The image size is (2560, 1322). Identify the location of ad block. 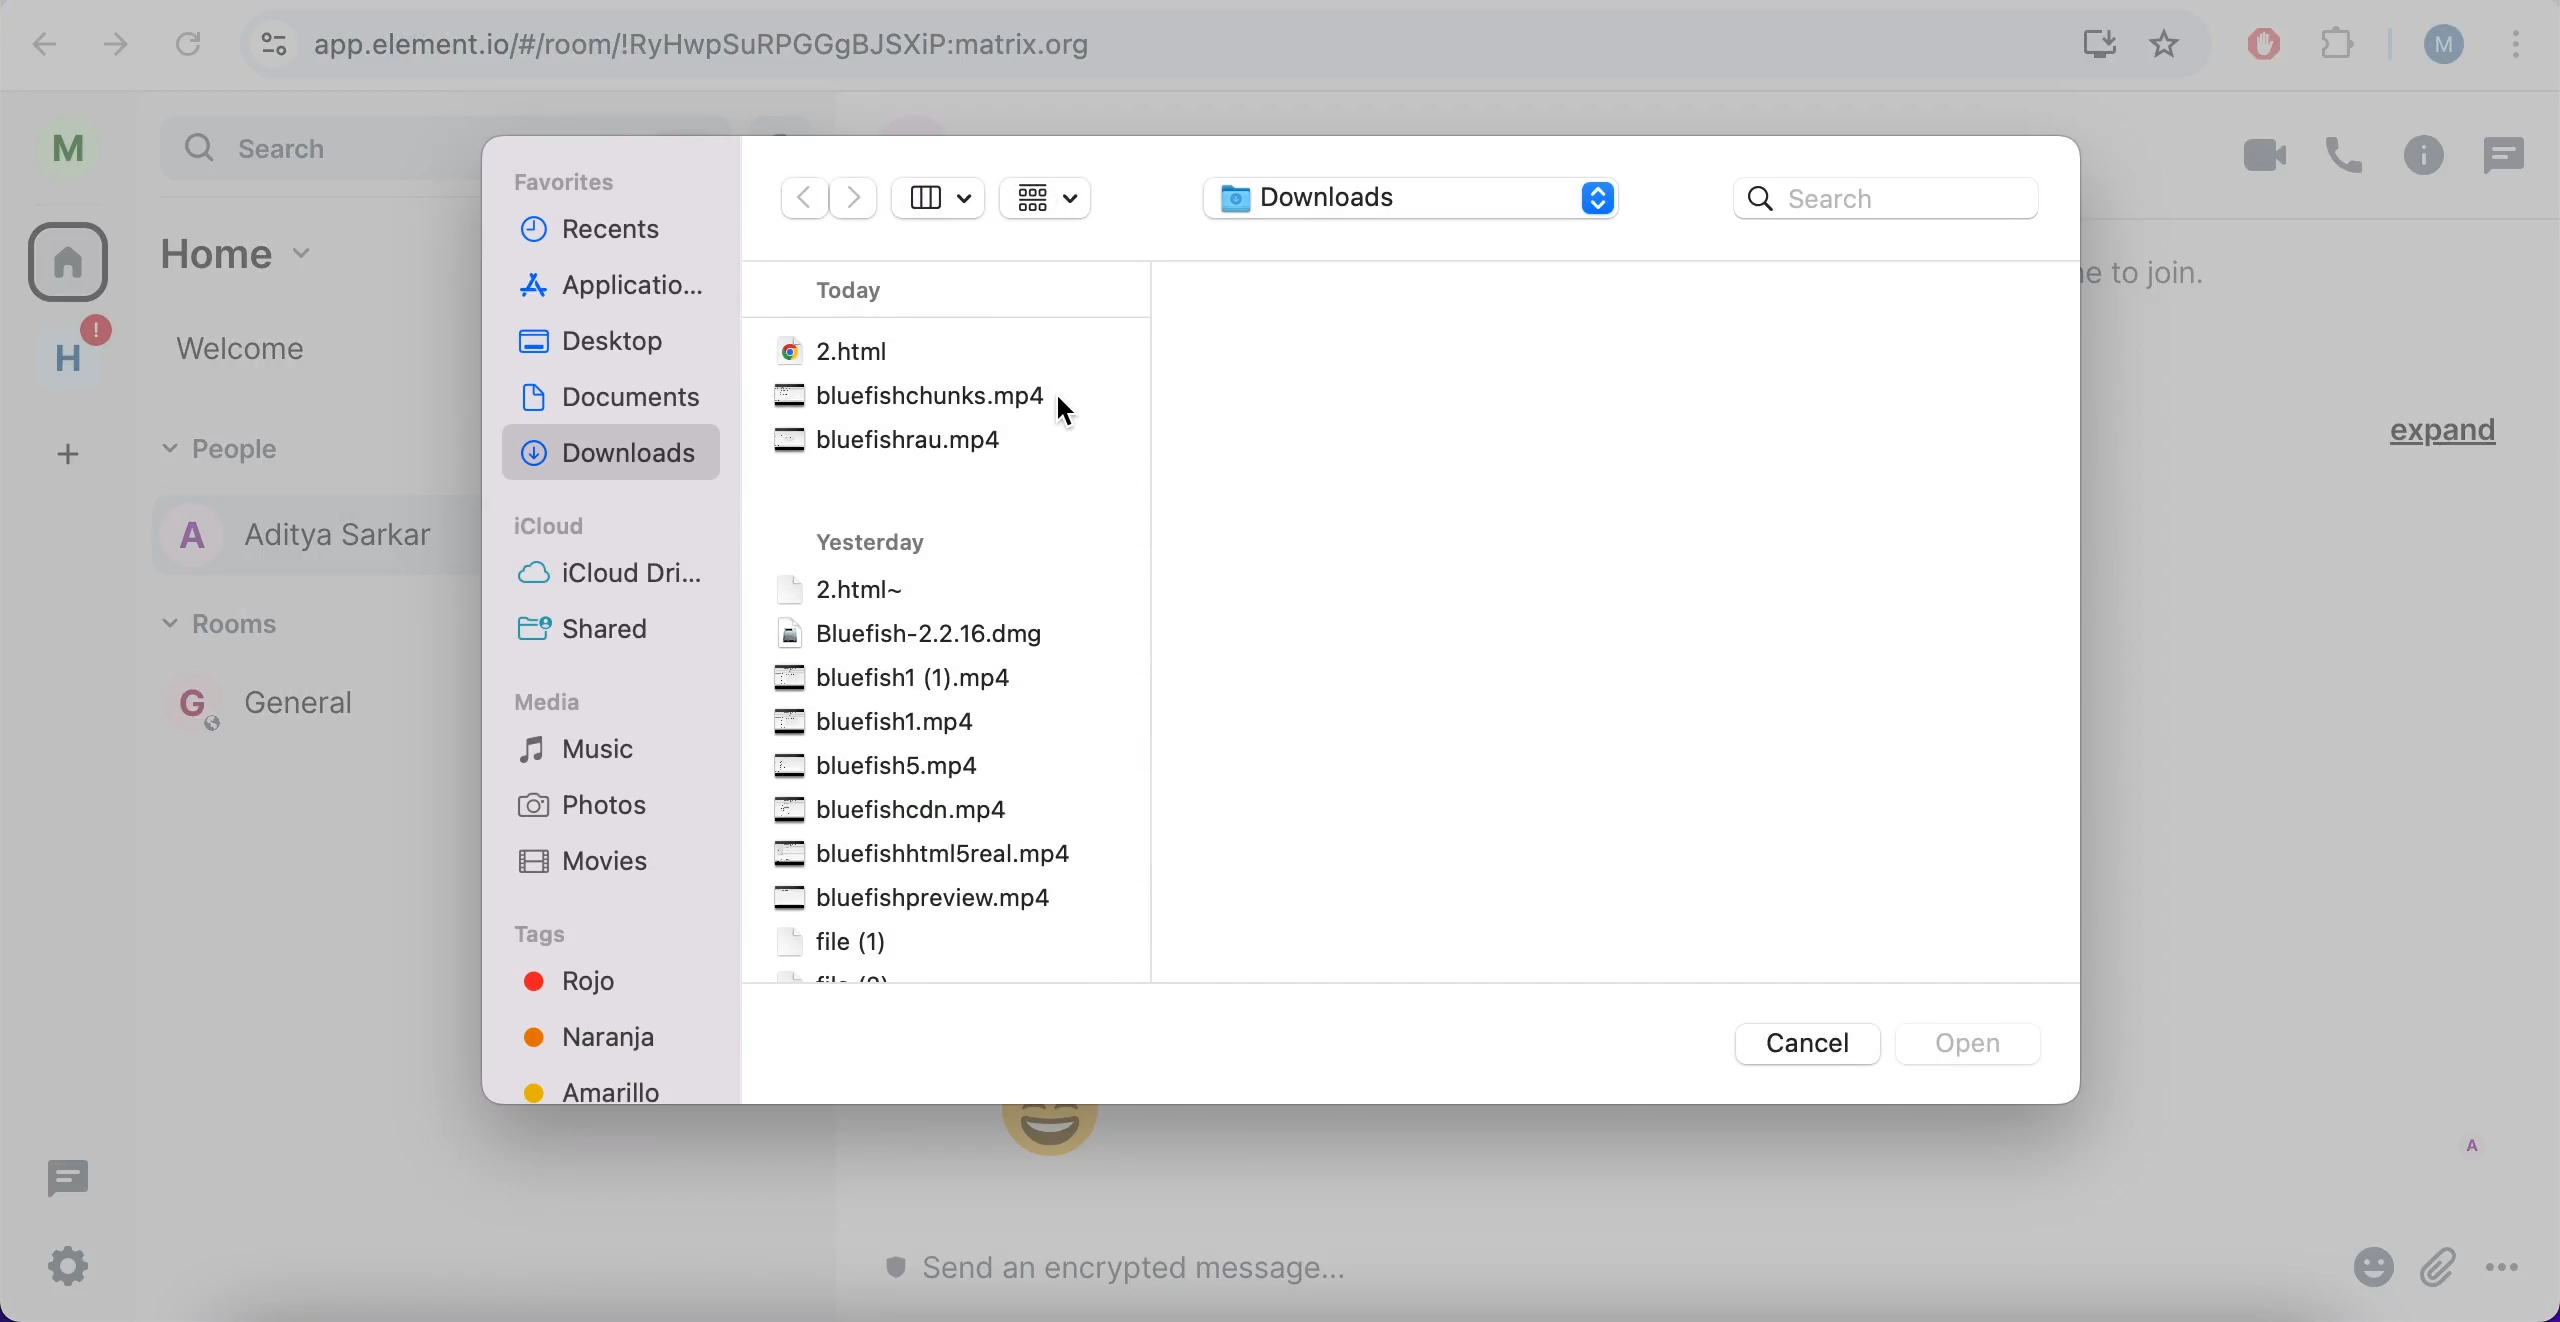
(2264, 41).